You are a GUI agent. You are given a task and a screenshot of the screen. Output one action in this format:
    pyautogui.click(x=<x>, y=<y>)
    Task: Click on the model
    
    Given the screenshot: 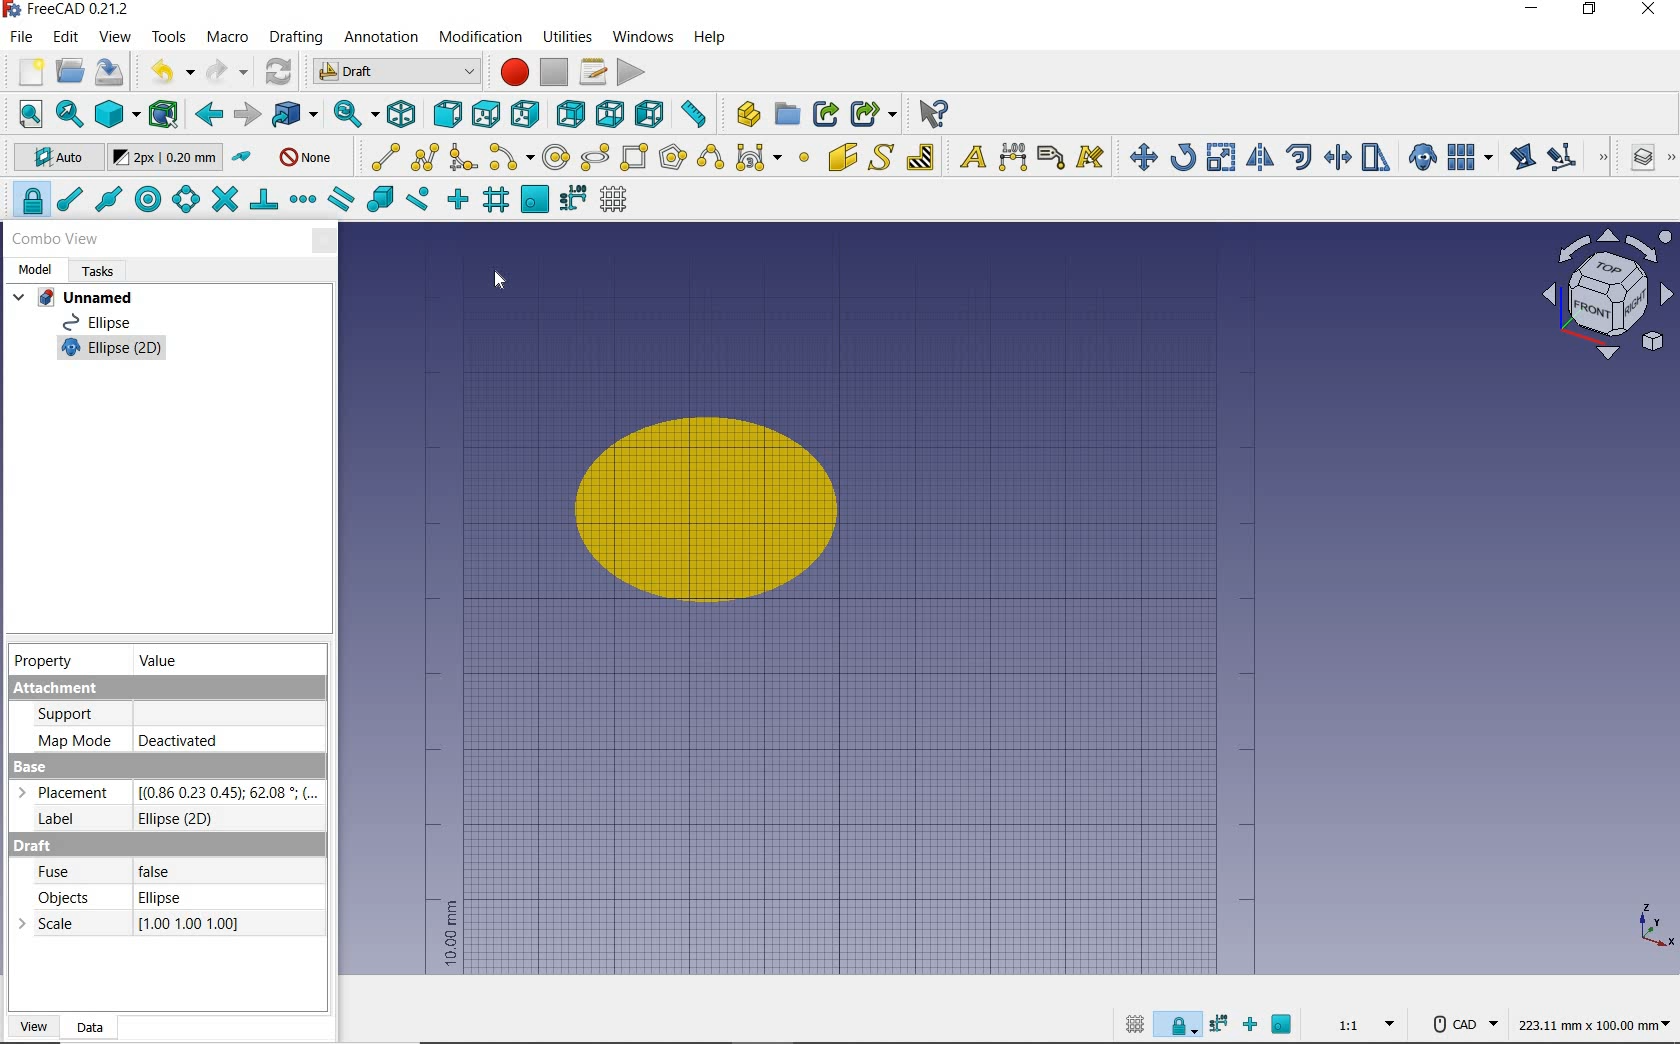 What is the action you would take?
    pyautogui.click(x=37, y=269)
    